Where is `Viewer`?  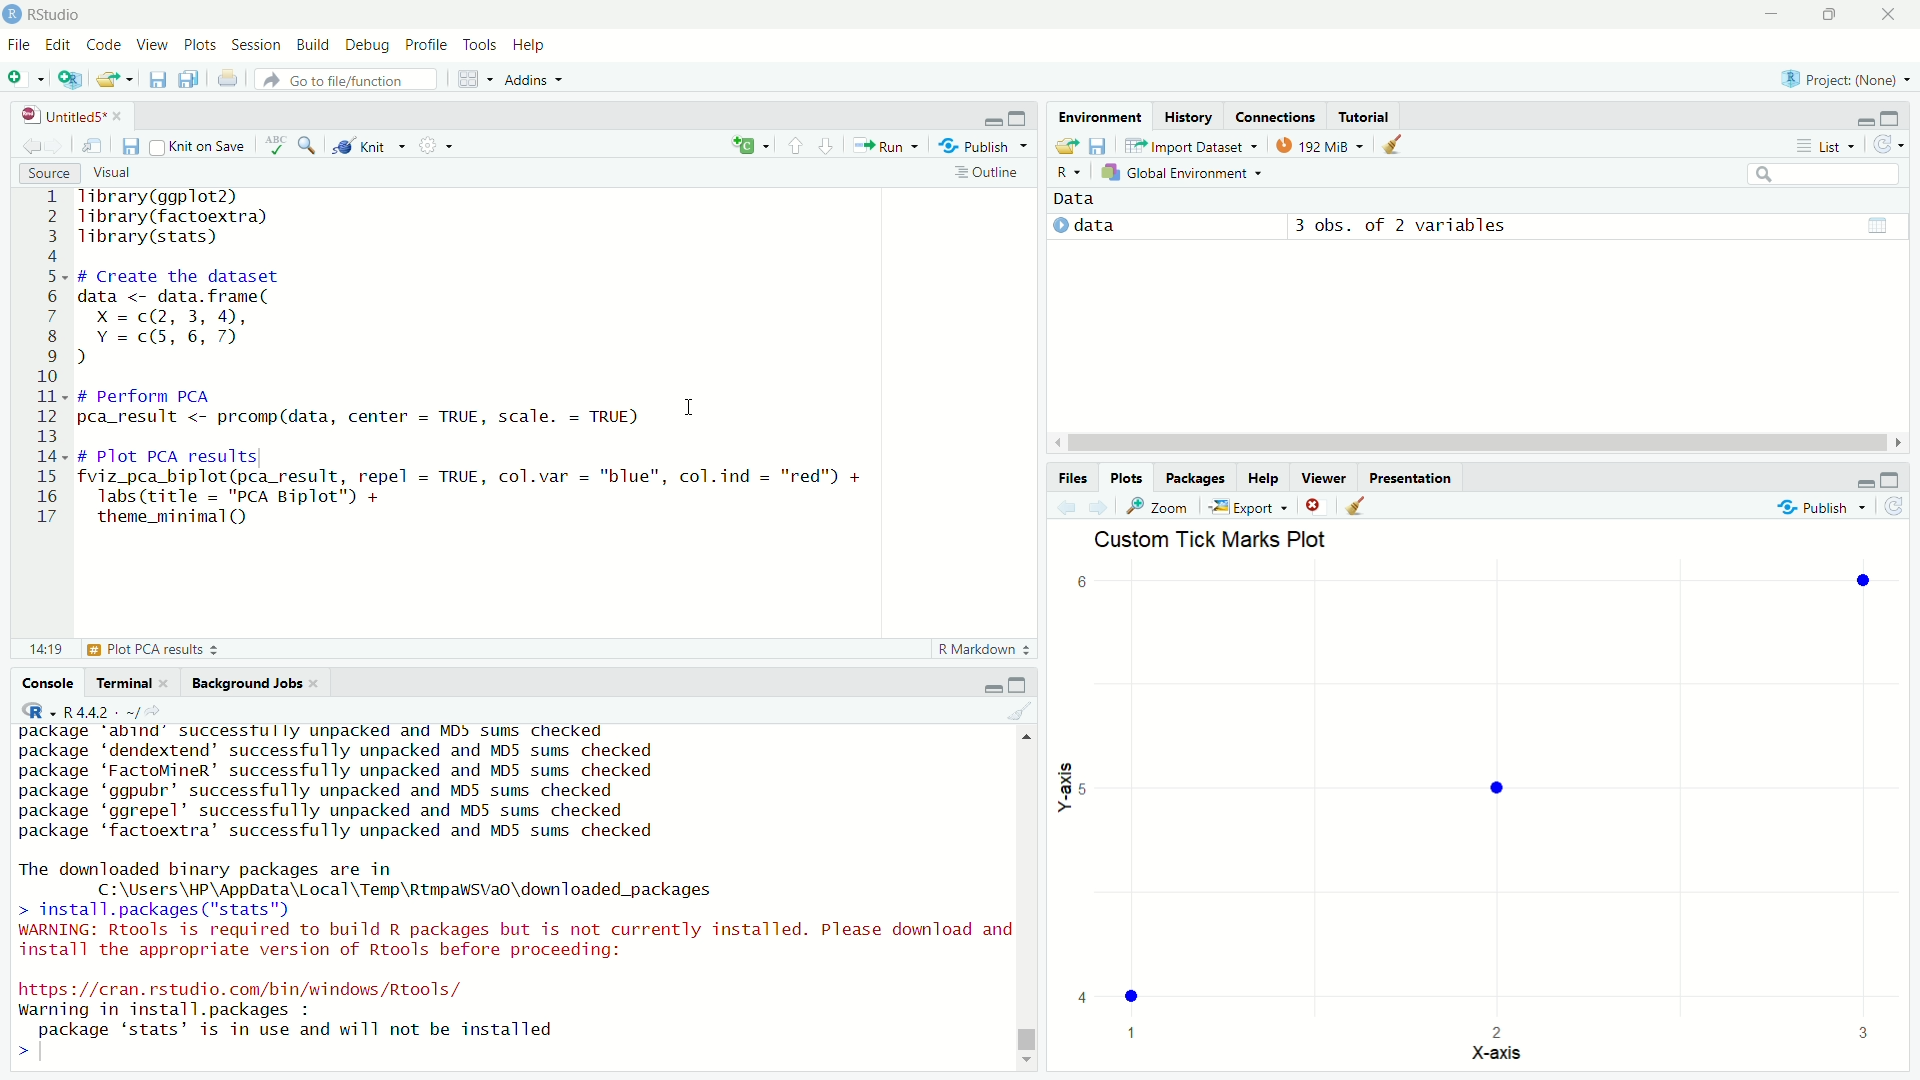 Viewer is located at coordinates (1325, 478).